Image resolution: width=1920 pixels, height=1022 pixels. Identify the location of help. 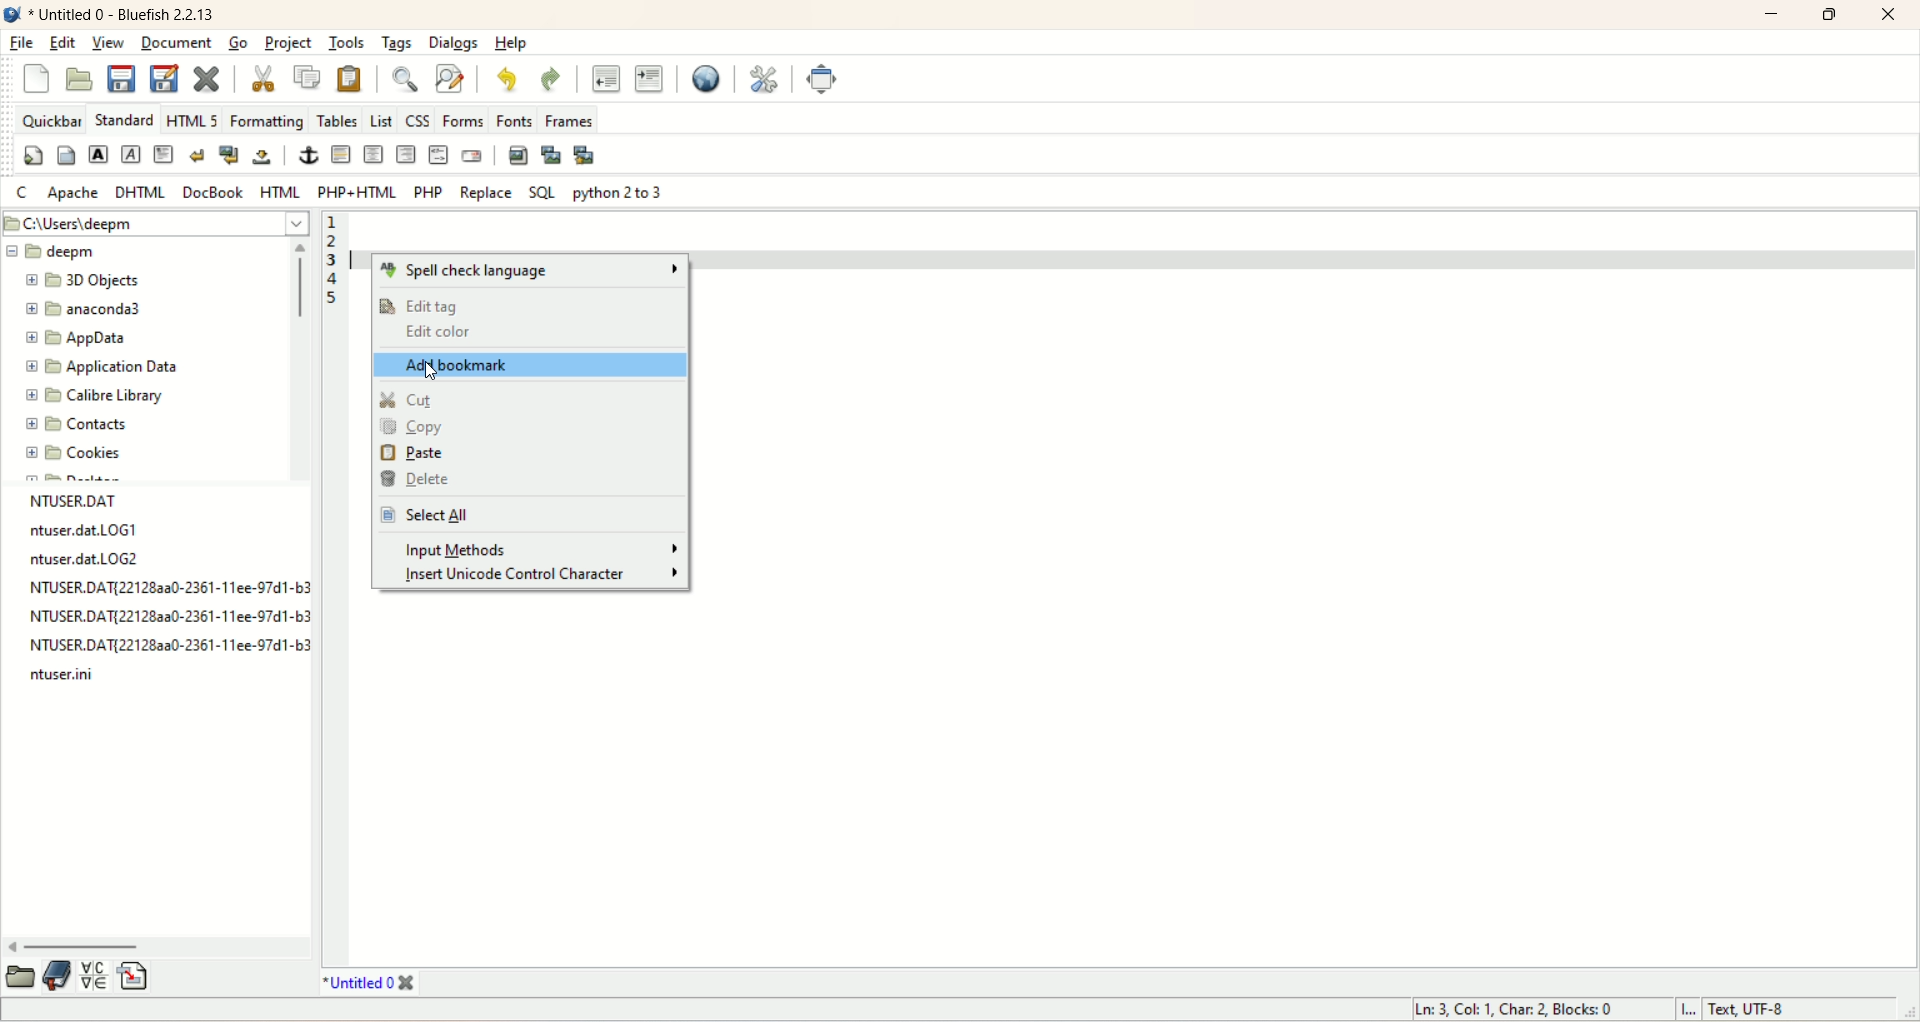
(510, 43).